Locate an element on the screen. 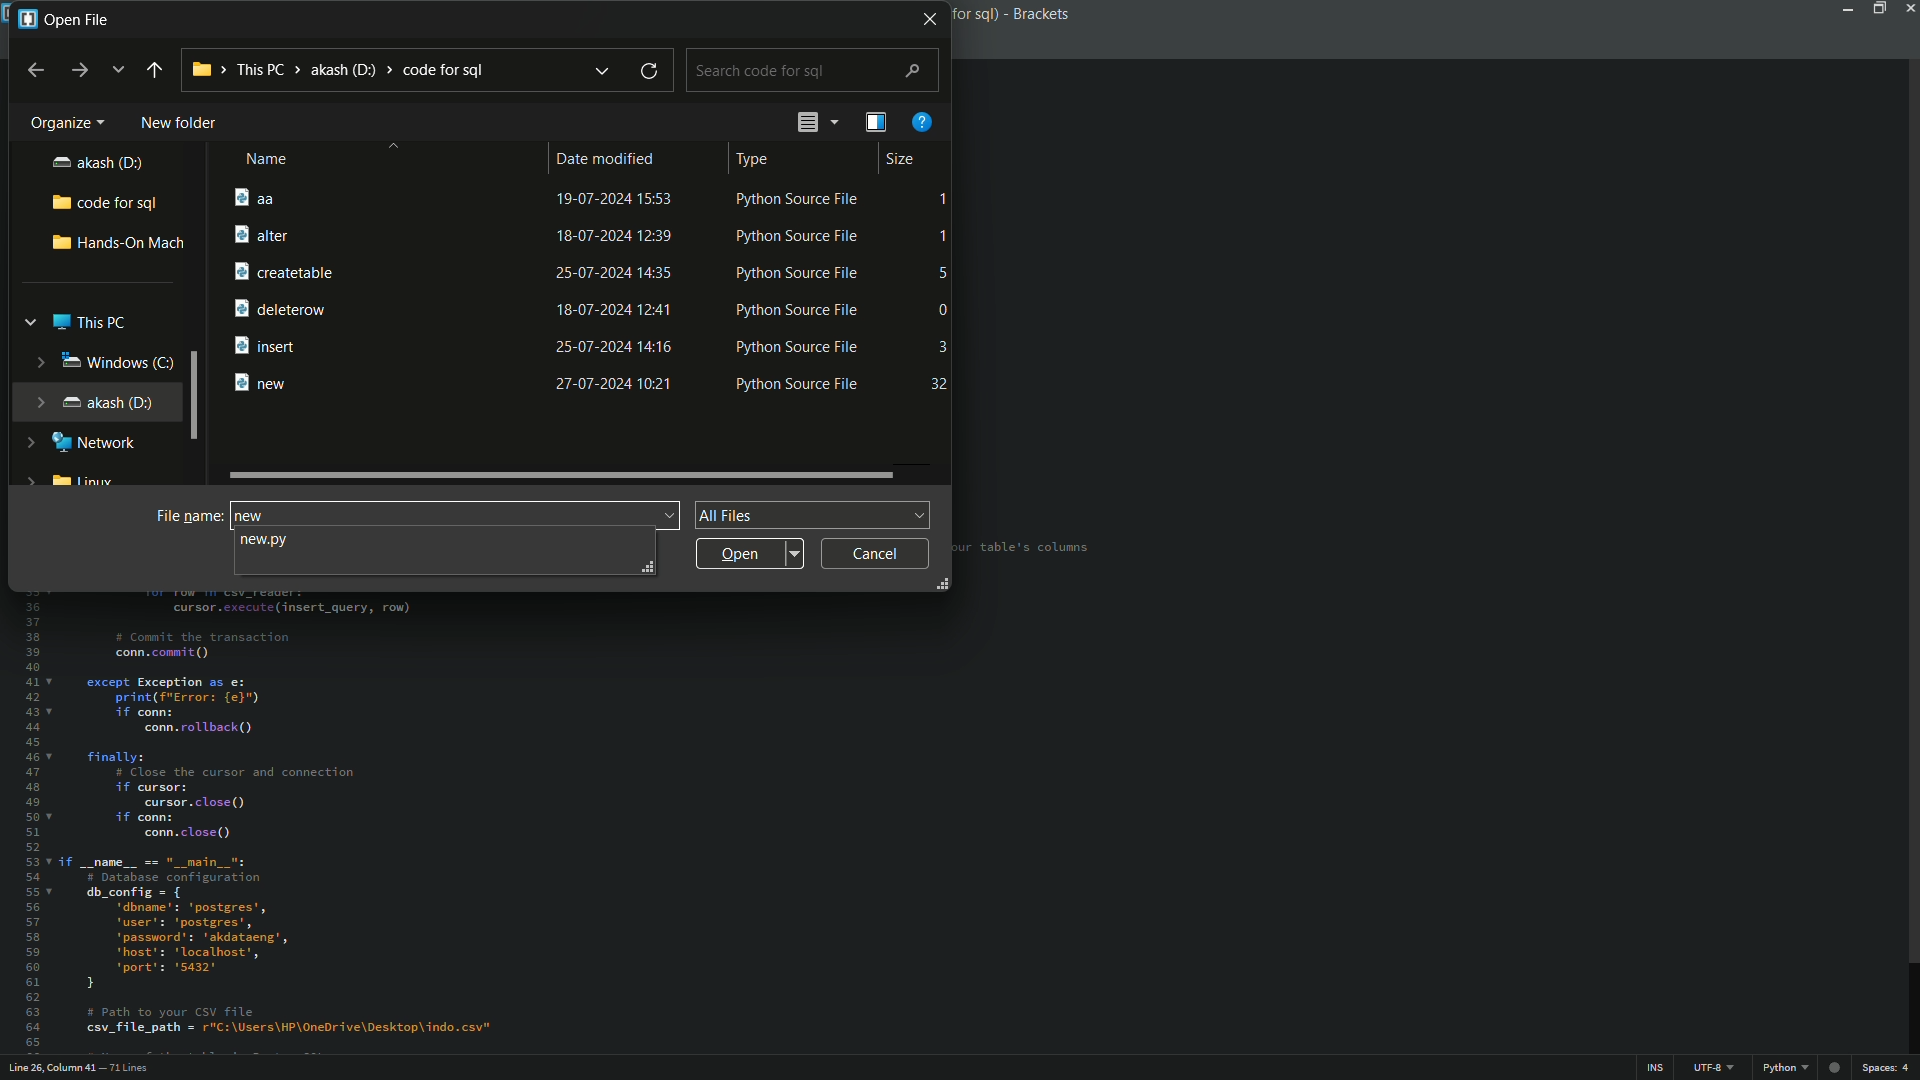  25-07-2024 14:16 is located at coordinates (612, 344).